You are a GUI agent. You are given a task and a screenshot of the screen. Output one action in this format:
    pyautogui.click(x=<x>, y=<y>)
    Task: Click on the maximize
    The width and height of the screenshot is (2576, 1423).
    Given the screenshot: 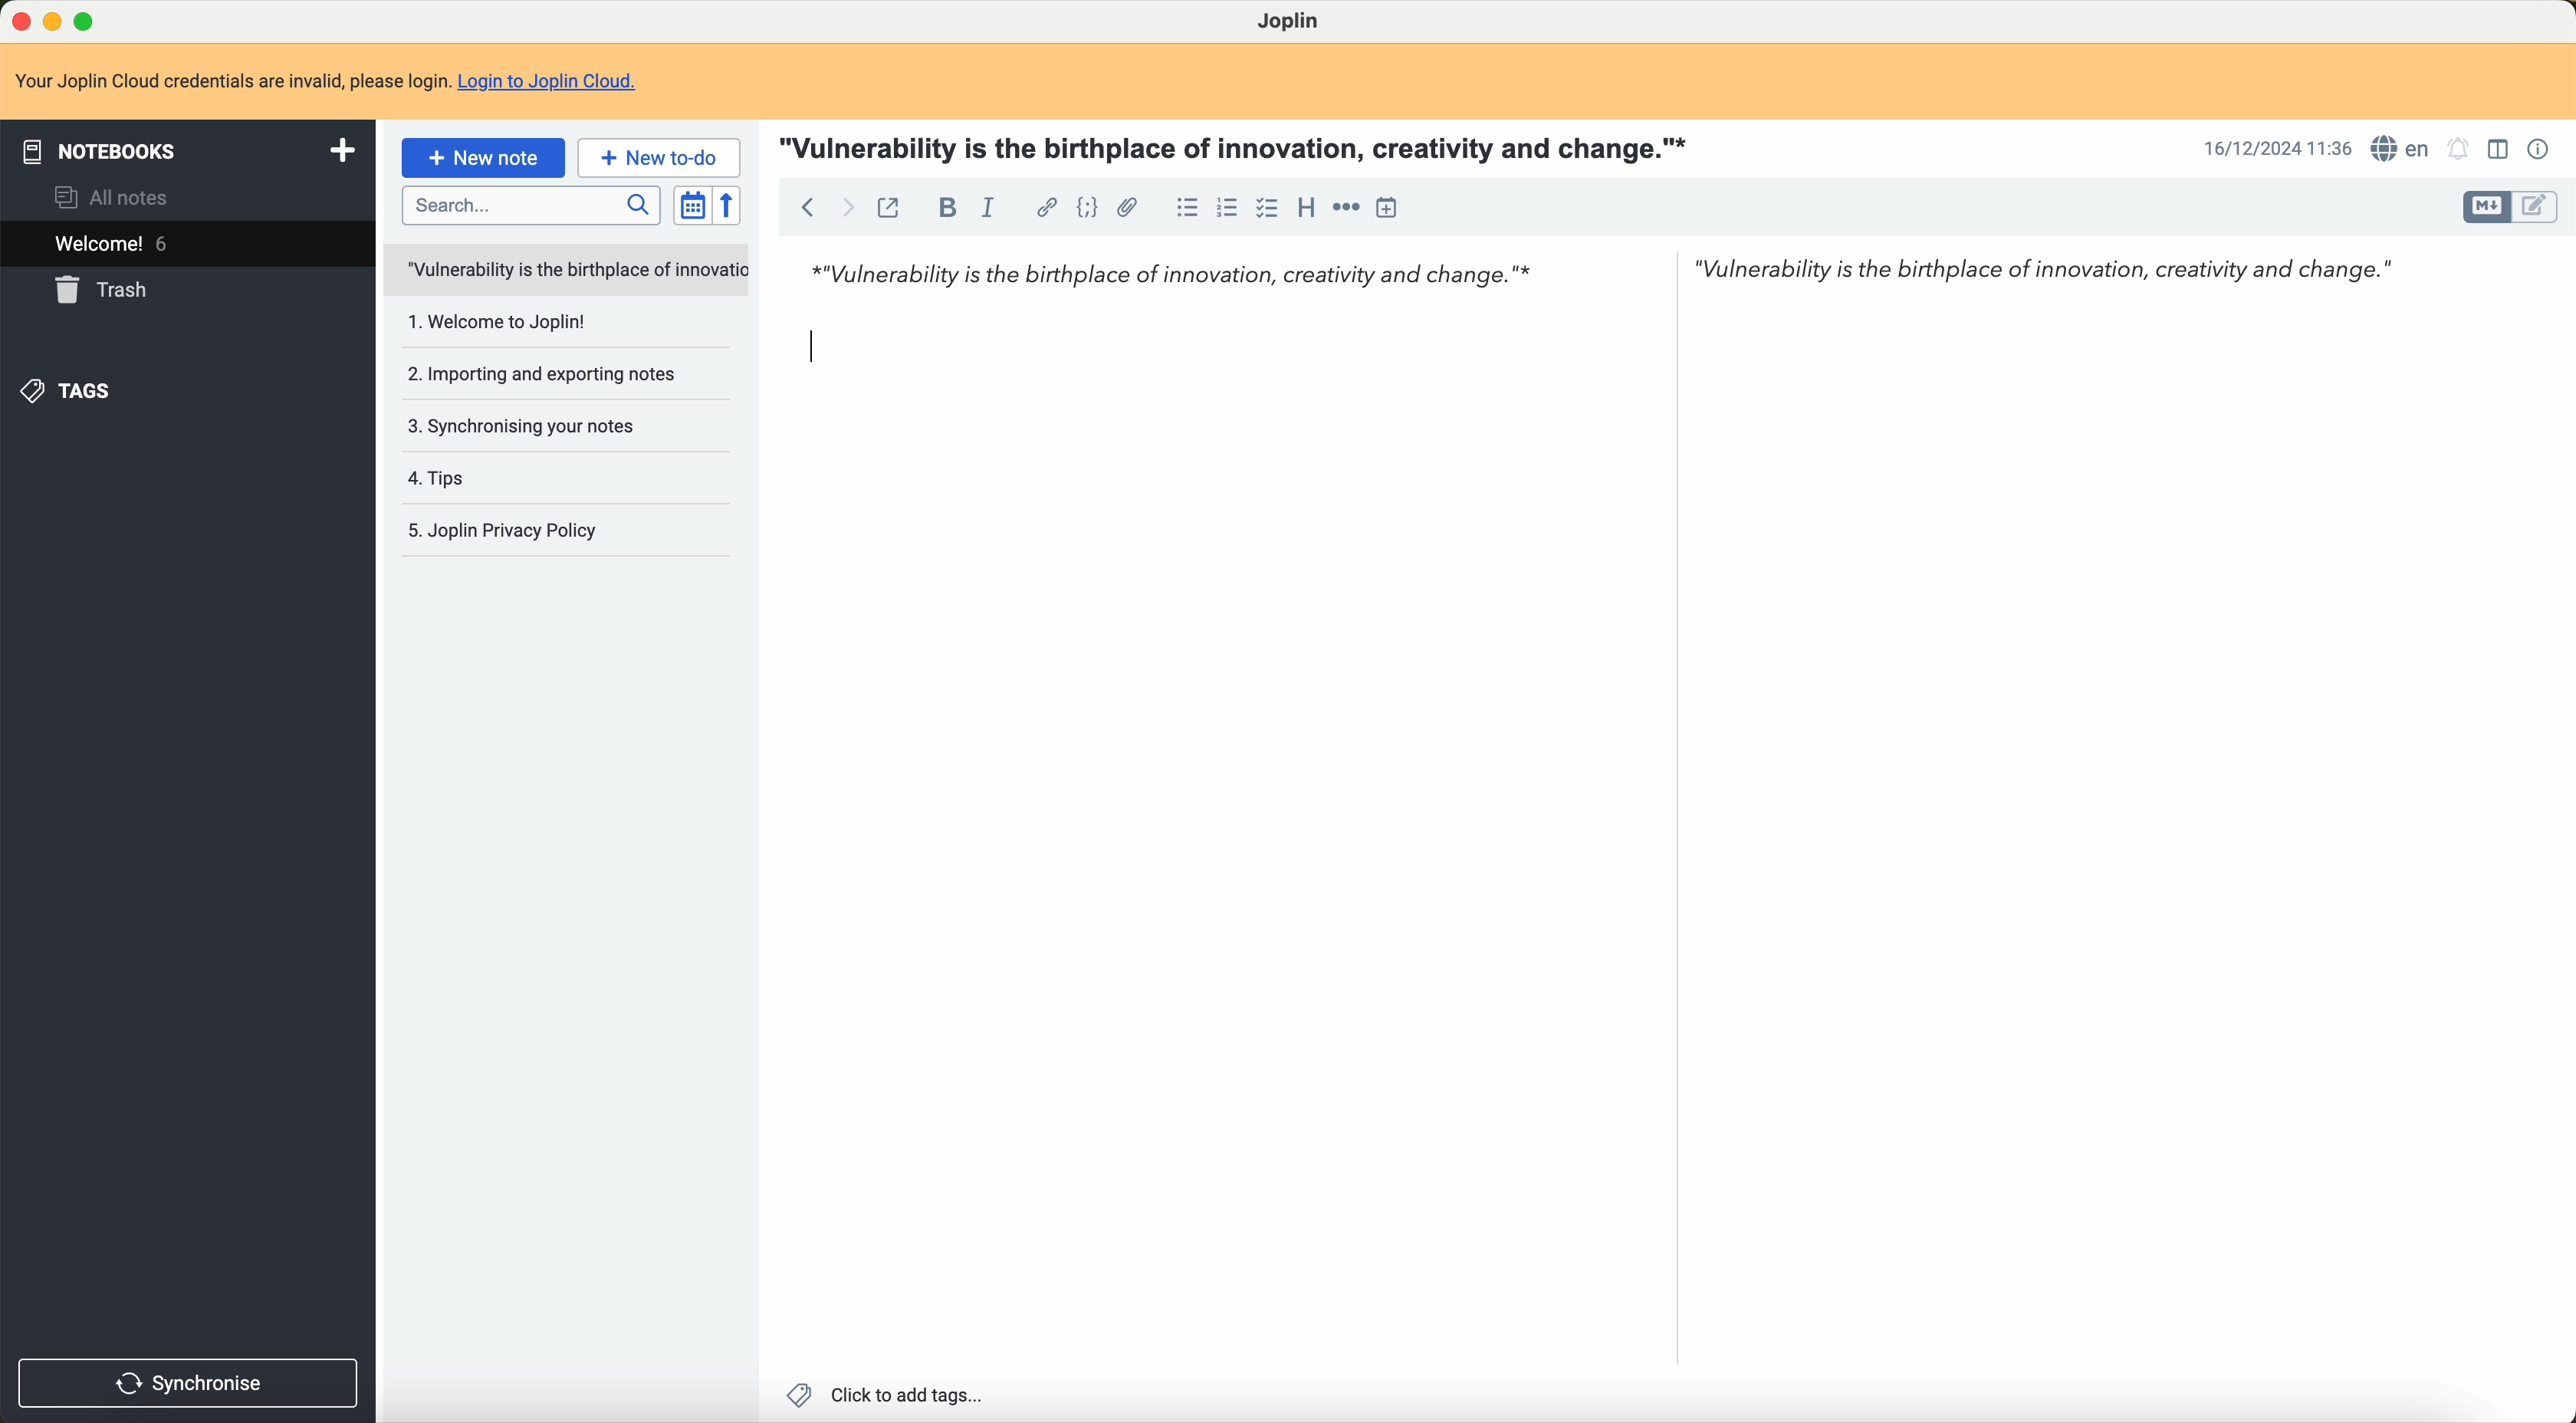 What is the action you would take?
    pyautogui.click(x=88, y=18)
    